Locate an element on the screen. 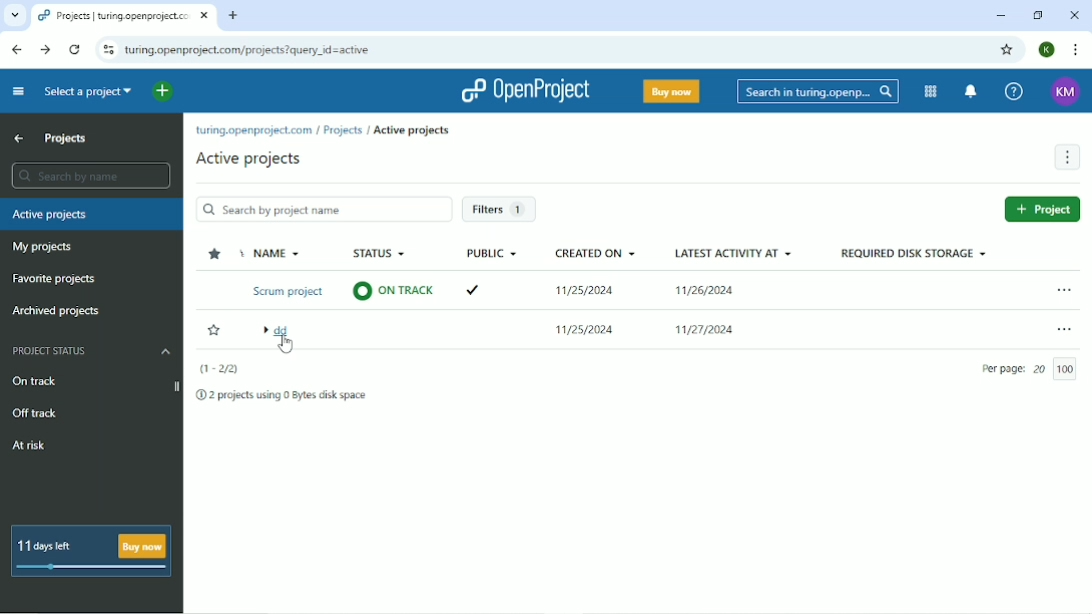  To notification center is located at coordinates (969, 92).